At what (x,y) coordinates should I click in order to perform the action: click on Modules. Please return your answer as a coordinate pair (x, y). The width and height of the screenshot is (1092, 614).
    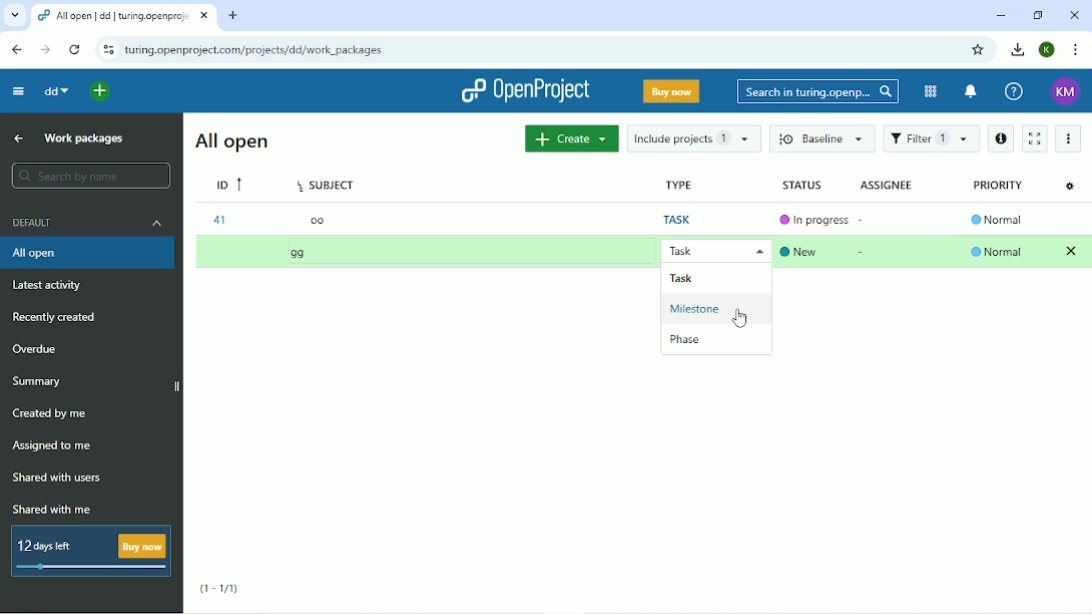
    Looking at the image, I should click on (929, 90).